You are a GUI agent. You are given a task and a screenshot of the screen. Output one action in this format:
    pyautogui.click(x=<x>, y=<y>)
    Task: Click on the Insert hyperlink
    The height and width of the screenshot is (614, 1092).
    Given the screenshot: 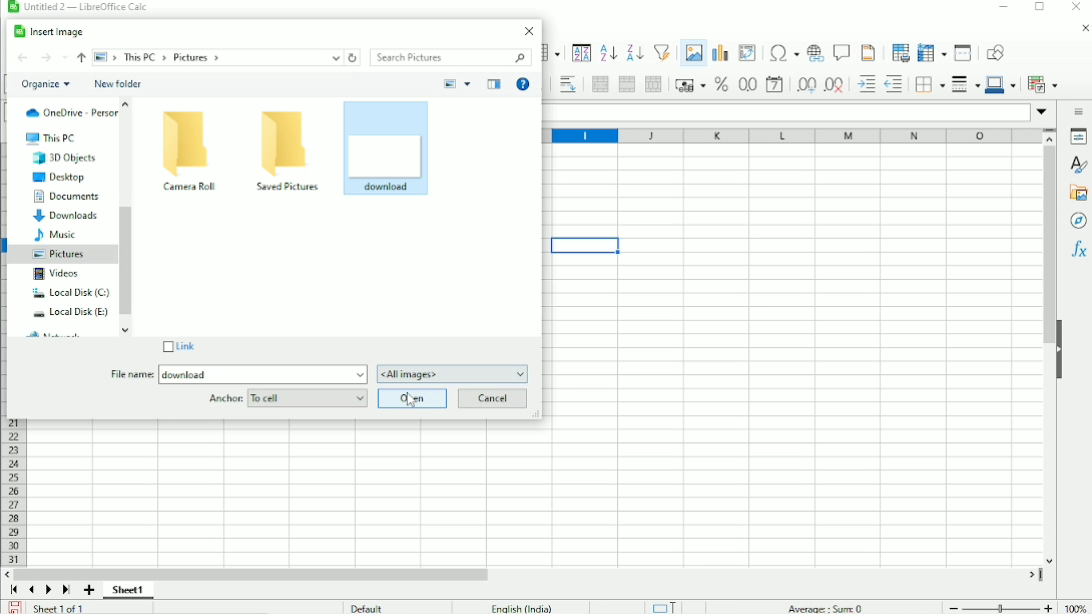 What is the action you would take?
    pyautogui.click(x=815, y=53)
    